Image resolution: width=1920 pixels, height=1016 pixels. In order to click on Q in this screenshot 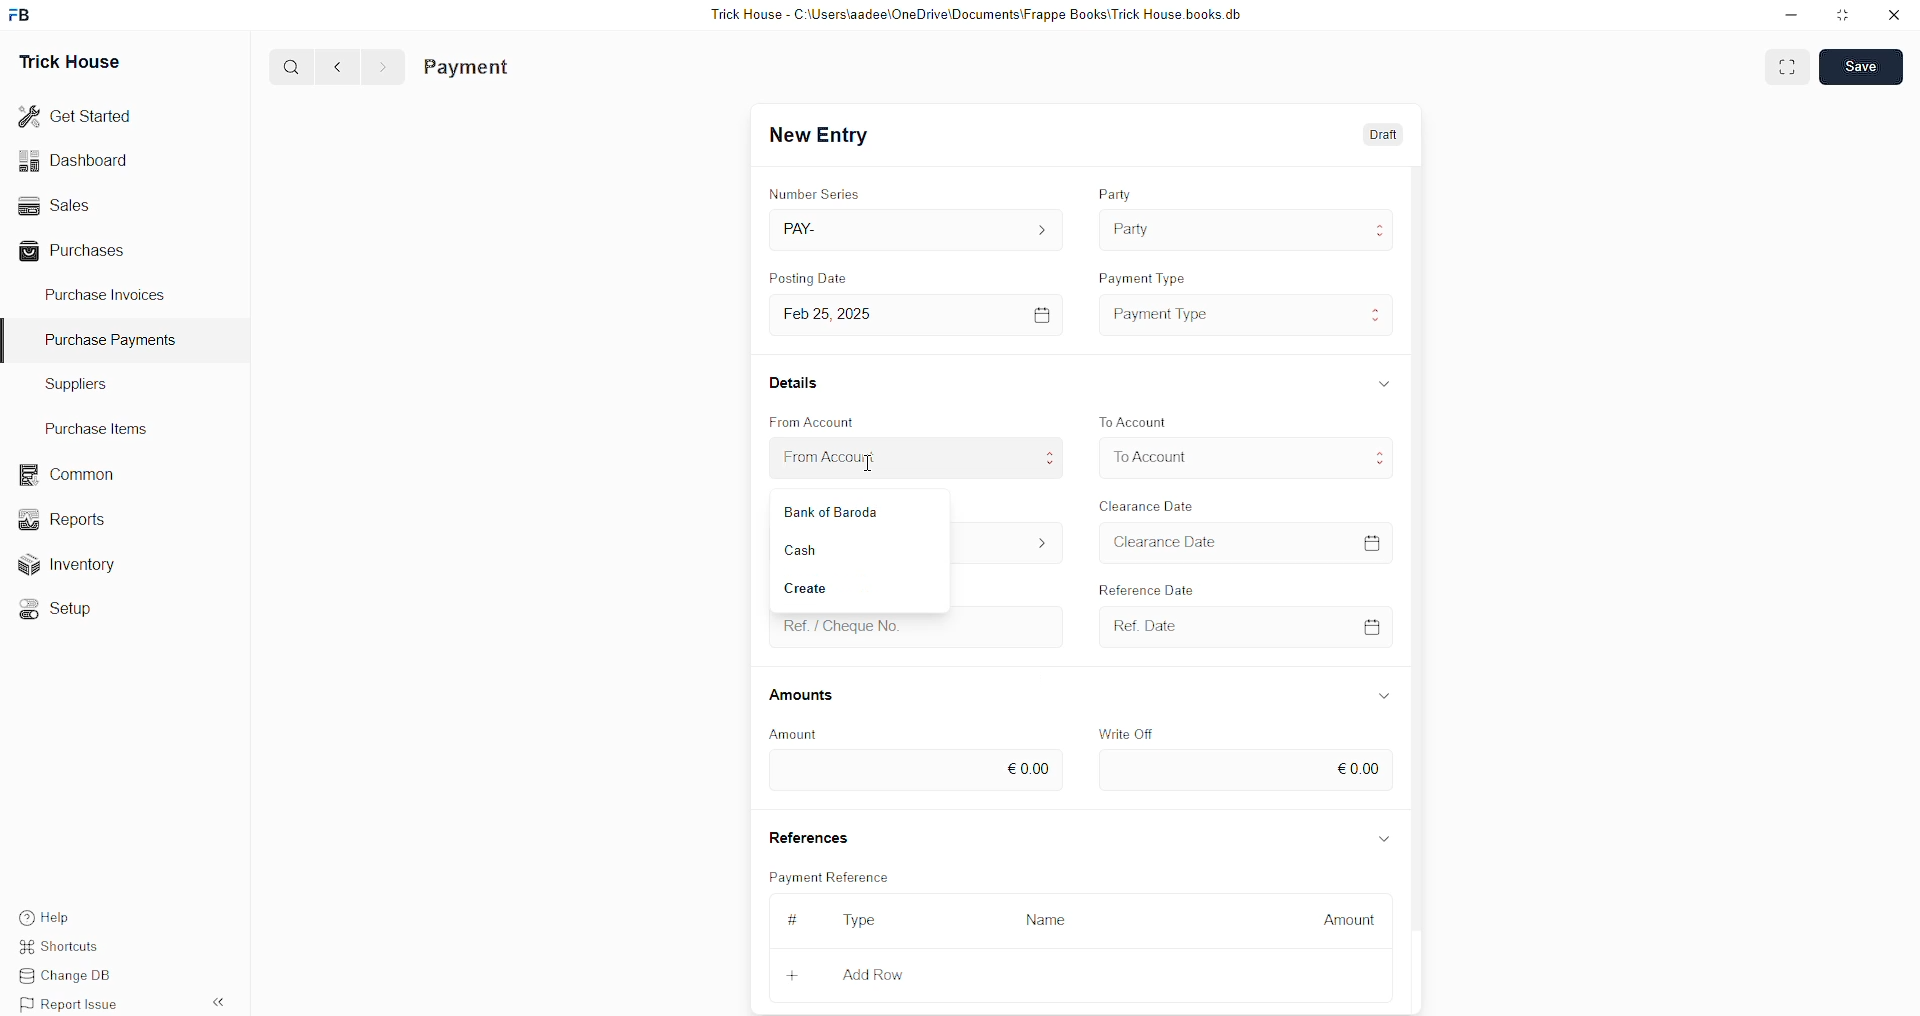, I will do `click(284, 65)`.